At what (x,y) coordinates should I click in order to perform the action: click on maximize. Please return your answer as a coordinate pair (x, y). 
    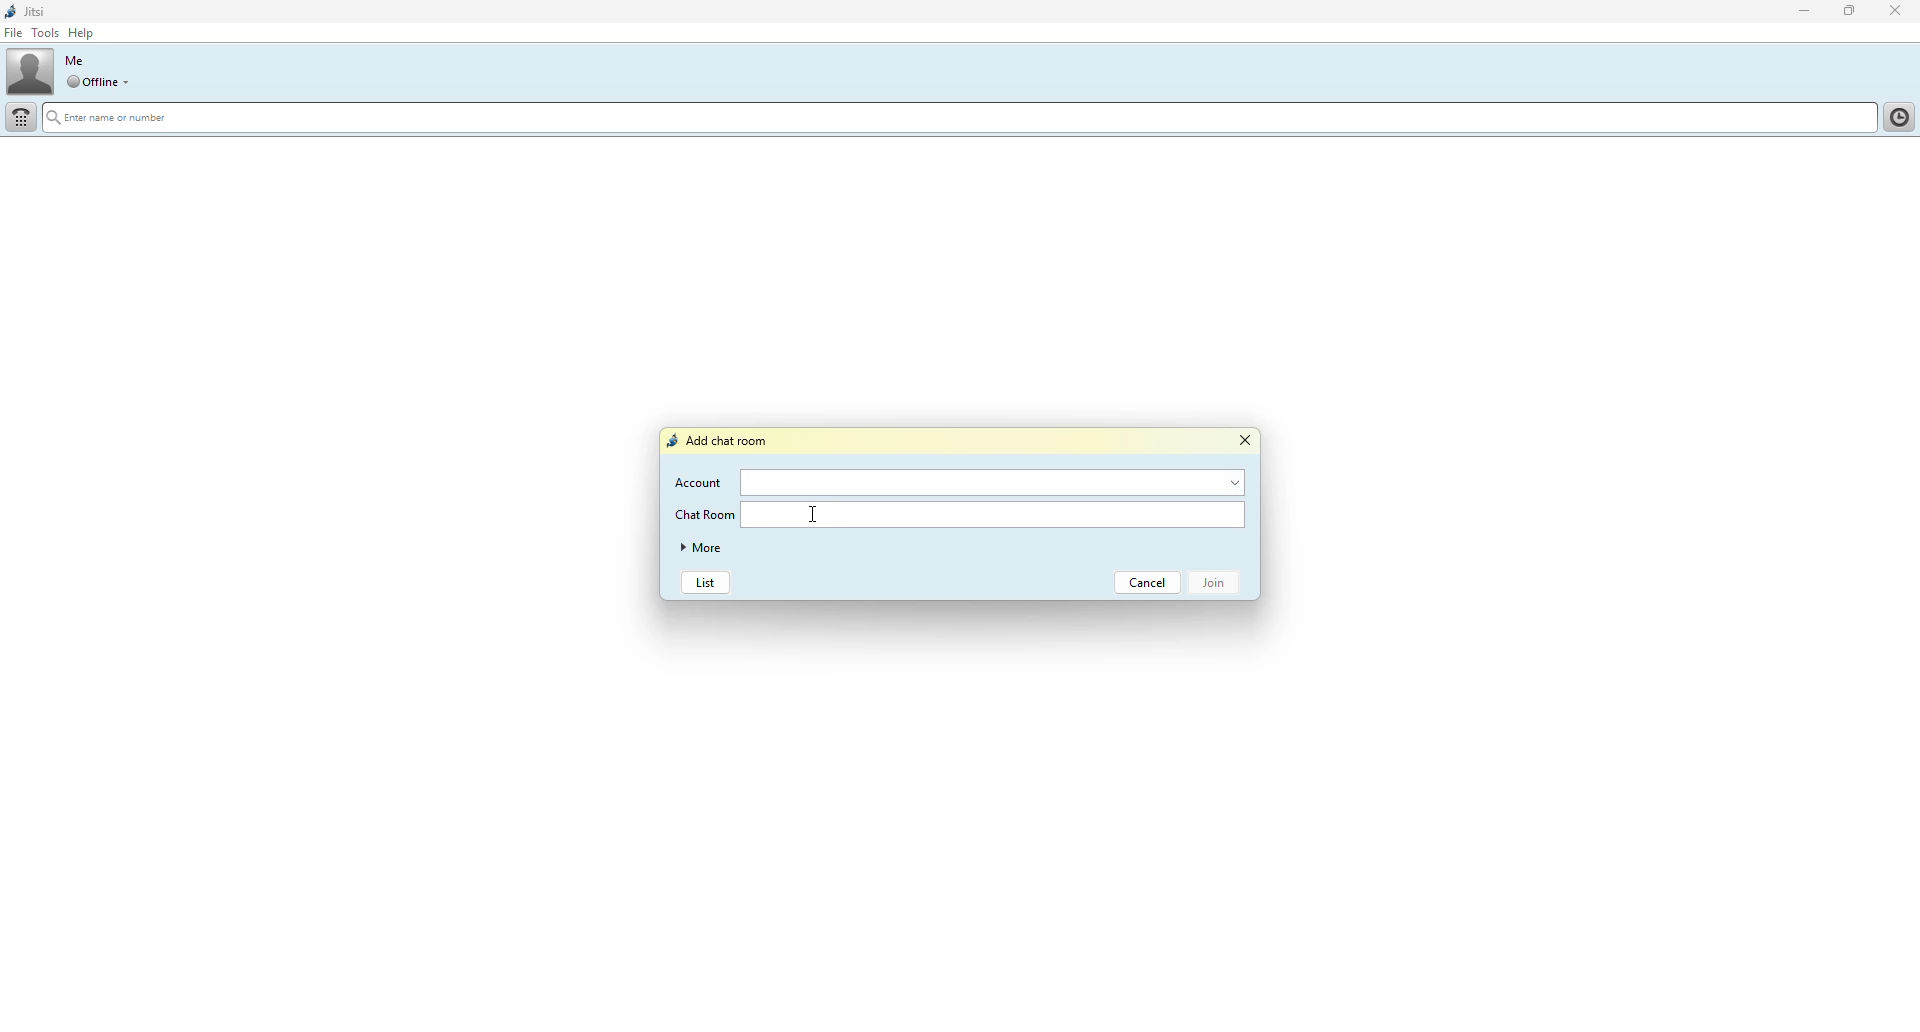
    Looking at the image, I should click on (1848, 12).